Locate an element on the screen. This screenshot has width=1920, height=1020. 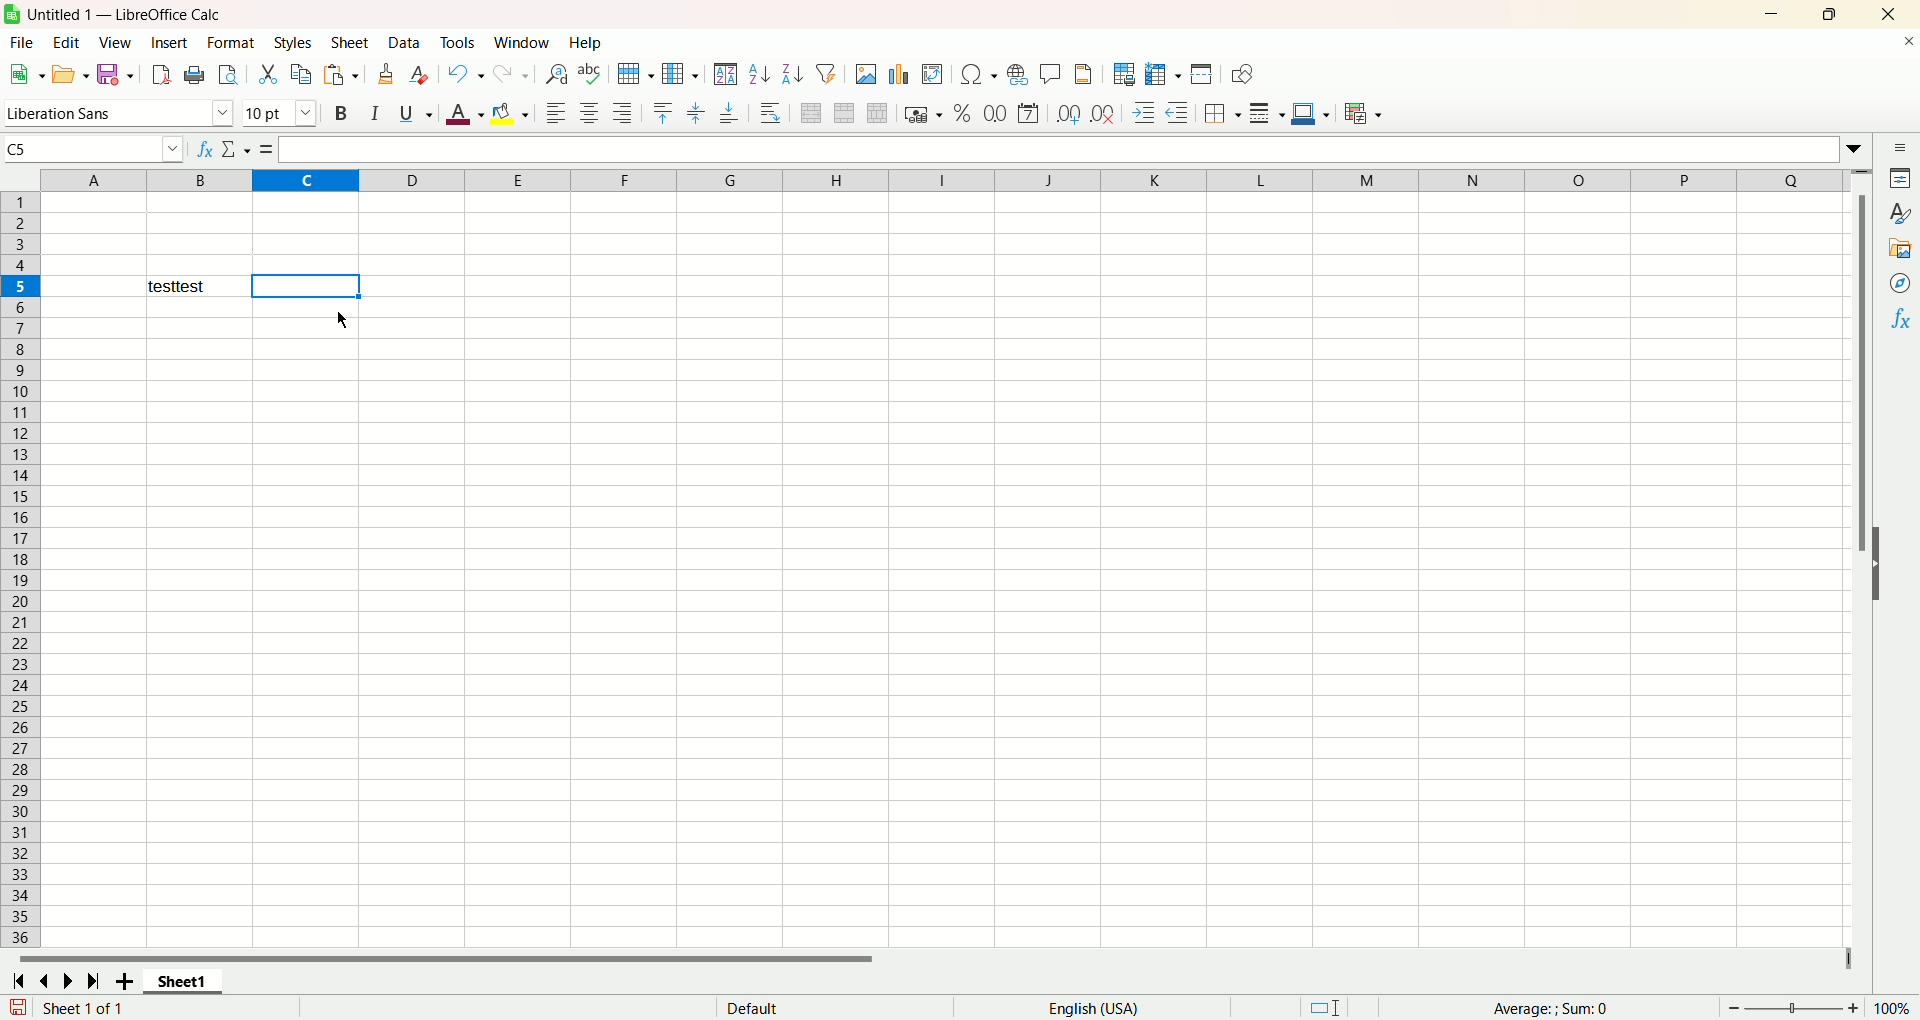
Expand formula bar is located at coordinates (1856, 149).